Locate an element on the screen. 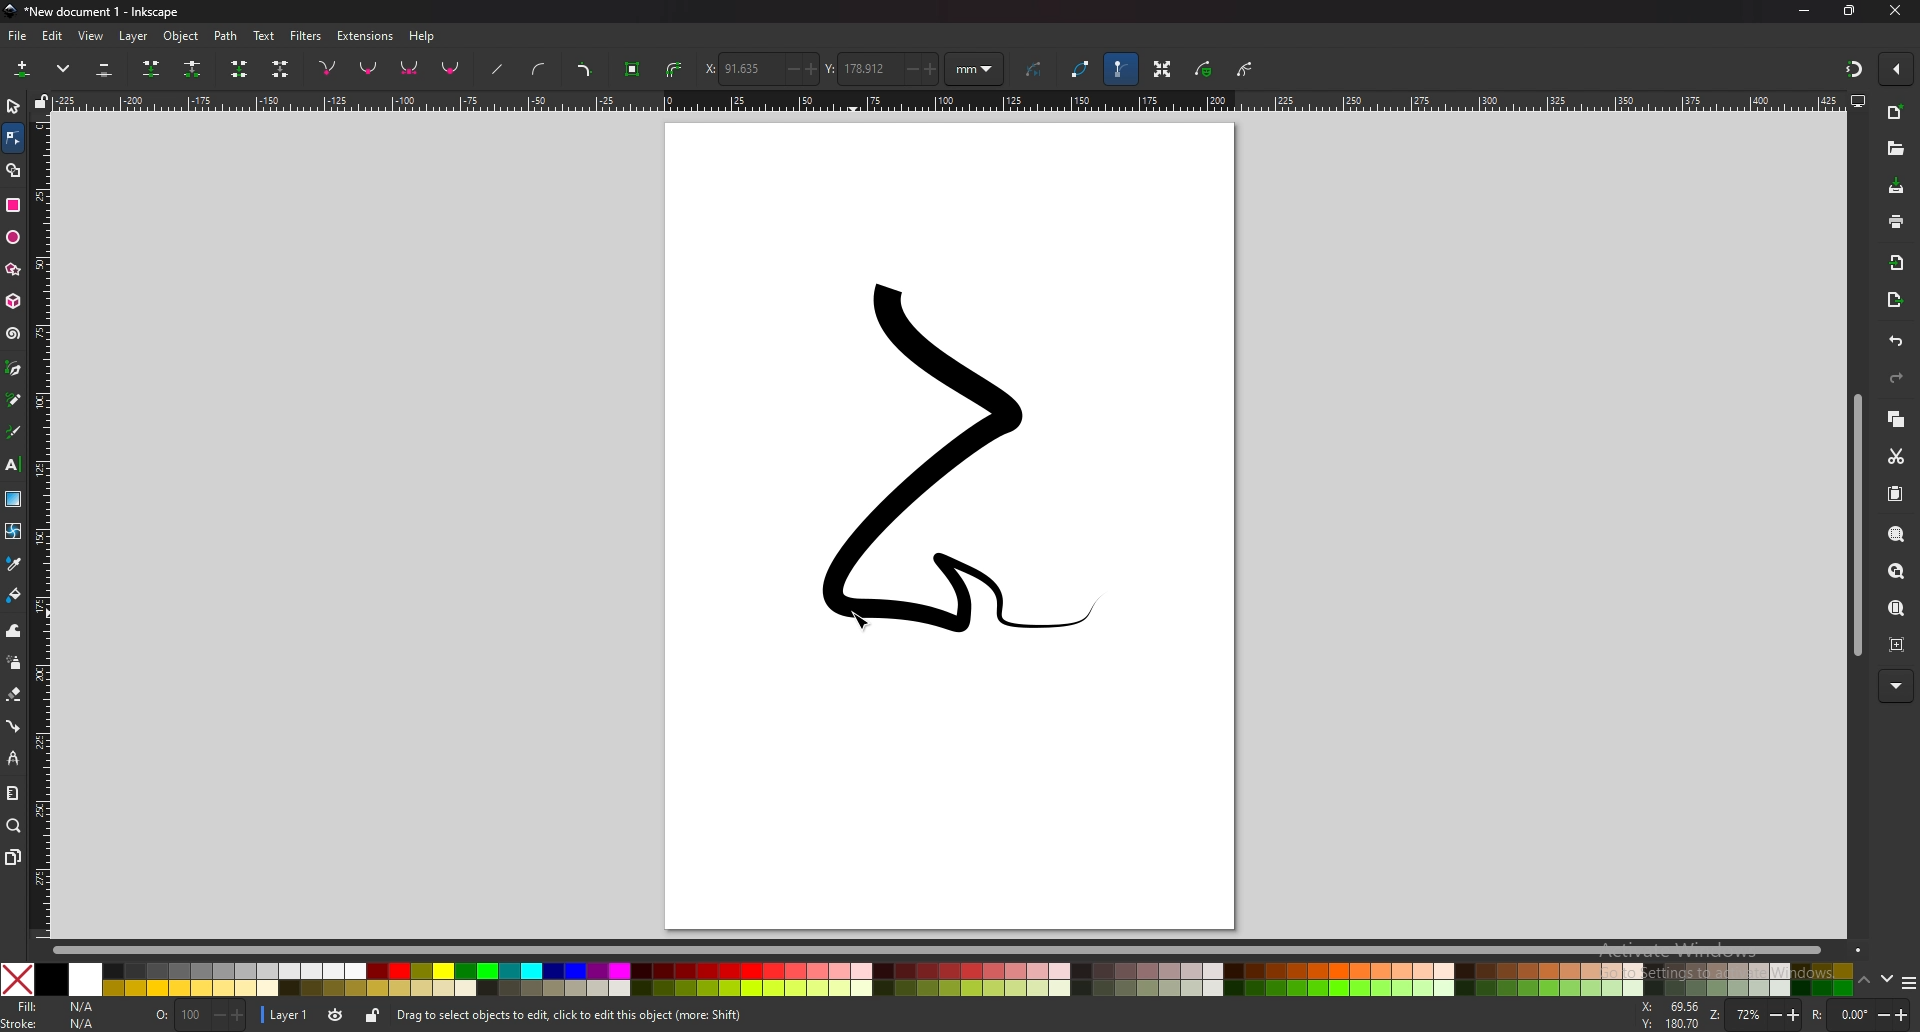  y coordinates is located at coordinates (880, 69).